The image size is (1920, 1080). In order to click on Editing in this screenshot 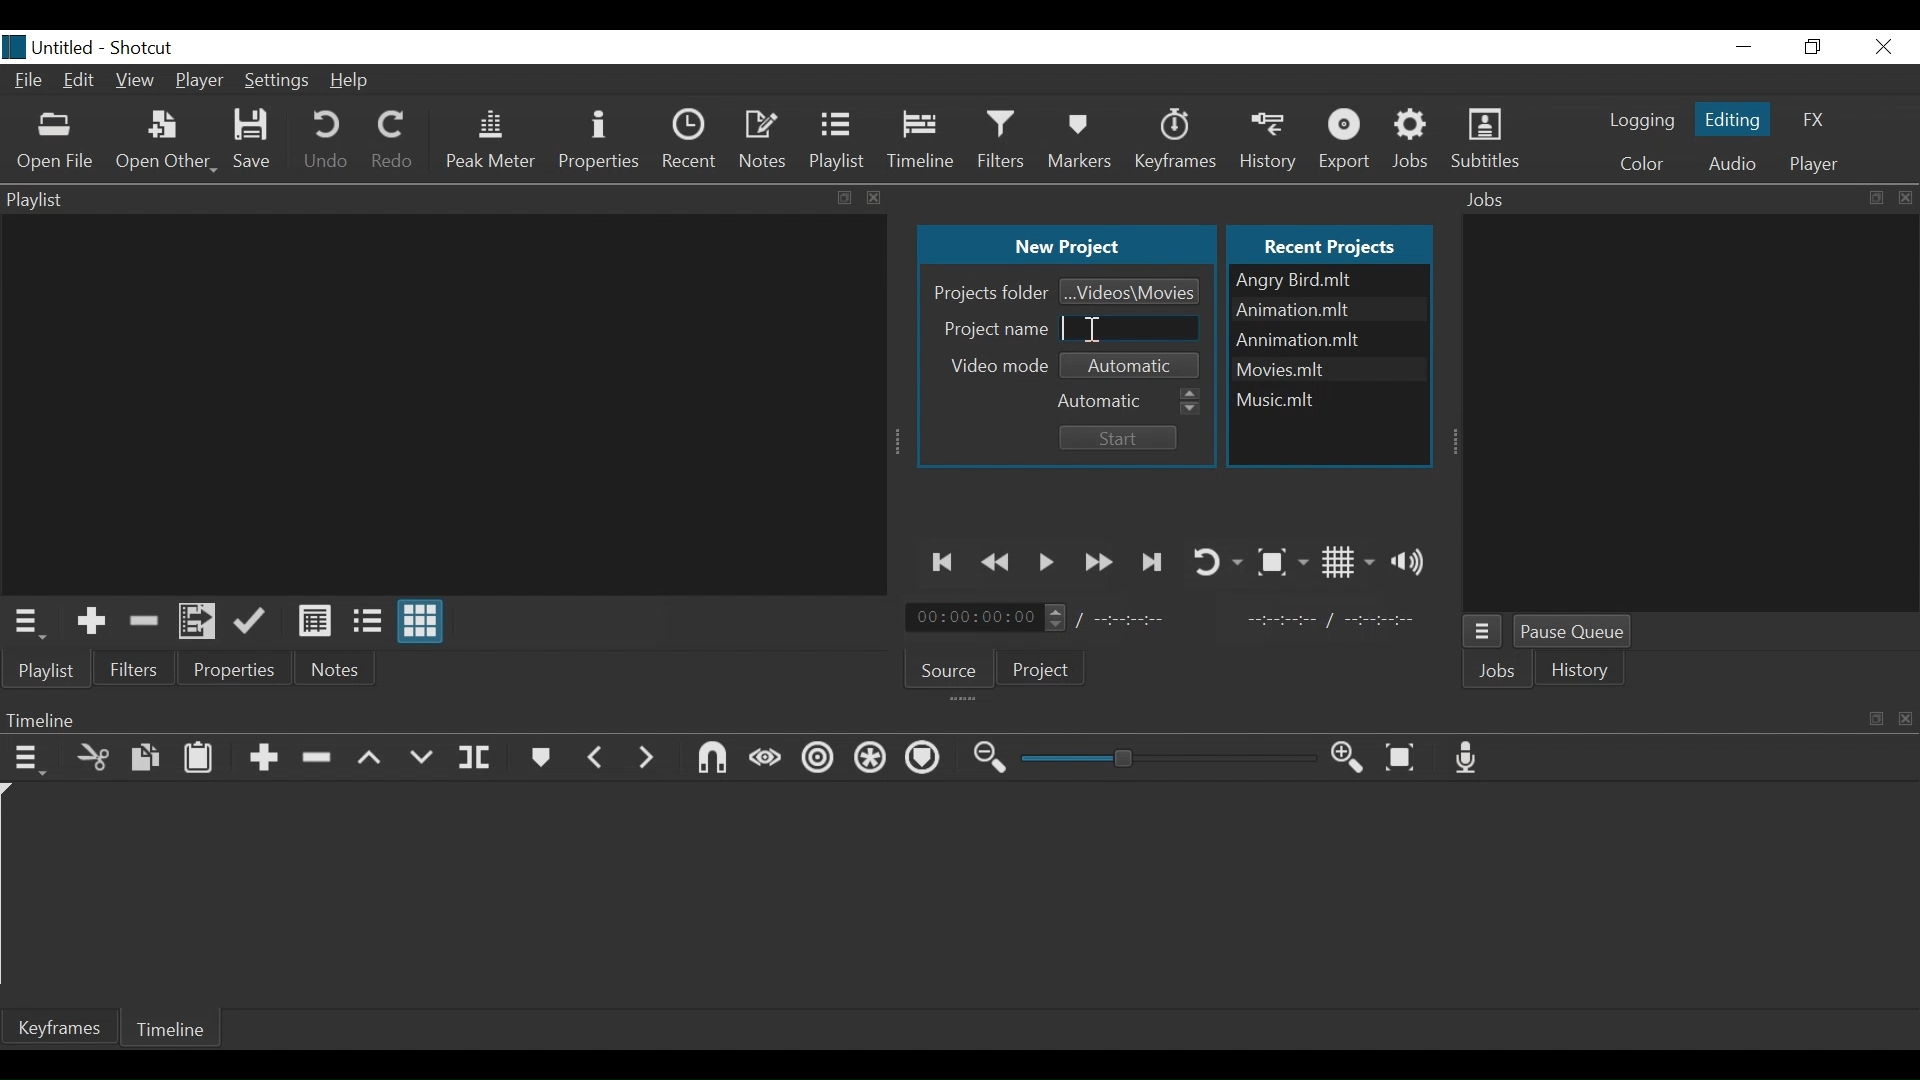, I will do `click(1730, 118)`.